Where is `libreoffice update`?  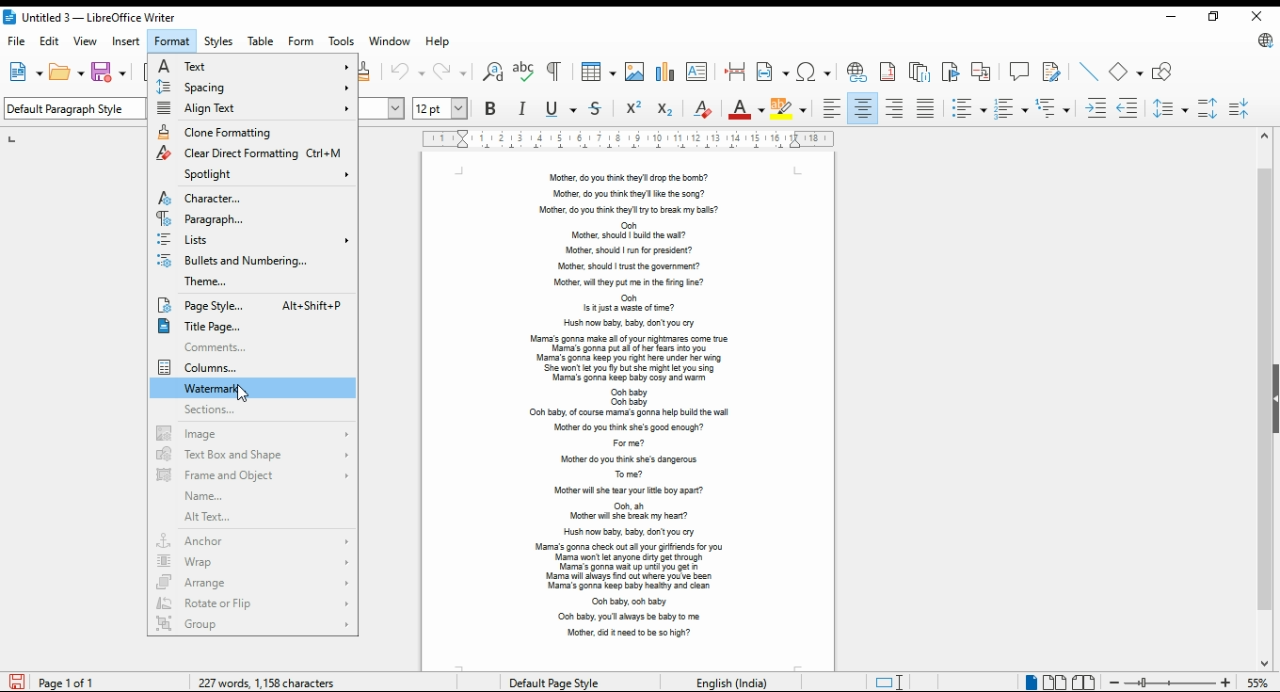
libreoffice update is located at coordinates (1262, 41).